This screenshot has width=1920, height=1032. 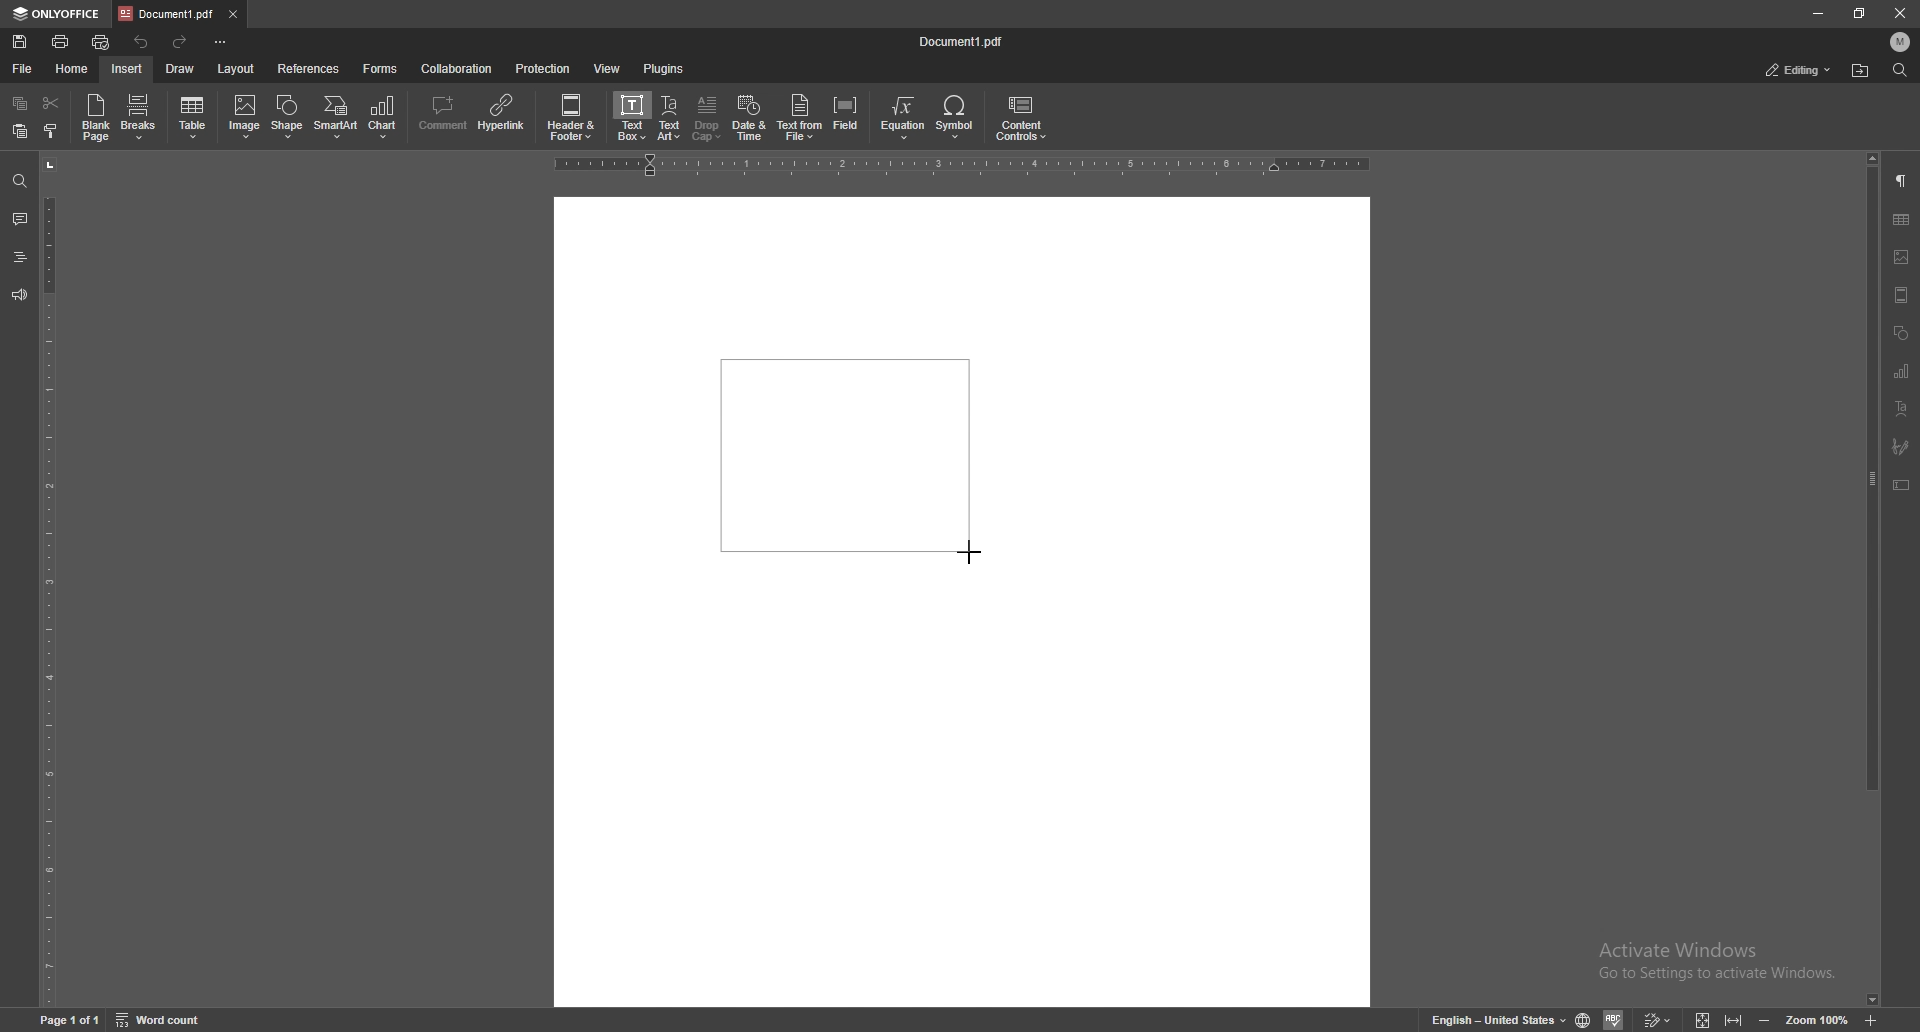 What do you see at coordinates (963, 39) in the screenshot?
I see `file name` at bounding box center [963, 39].